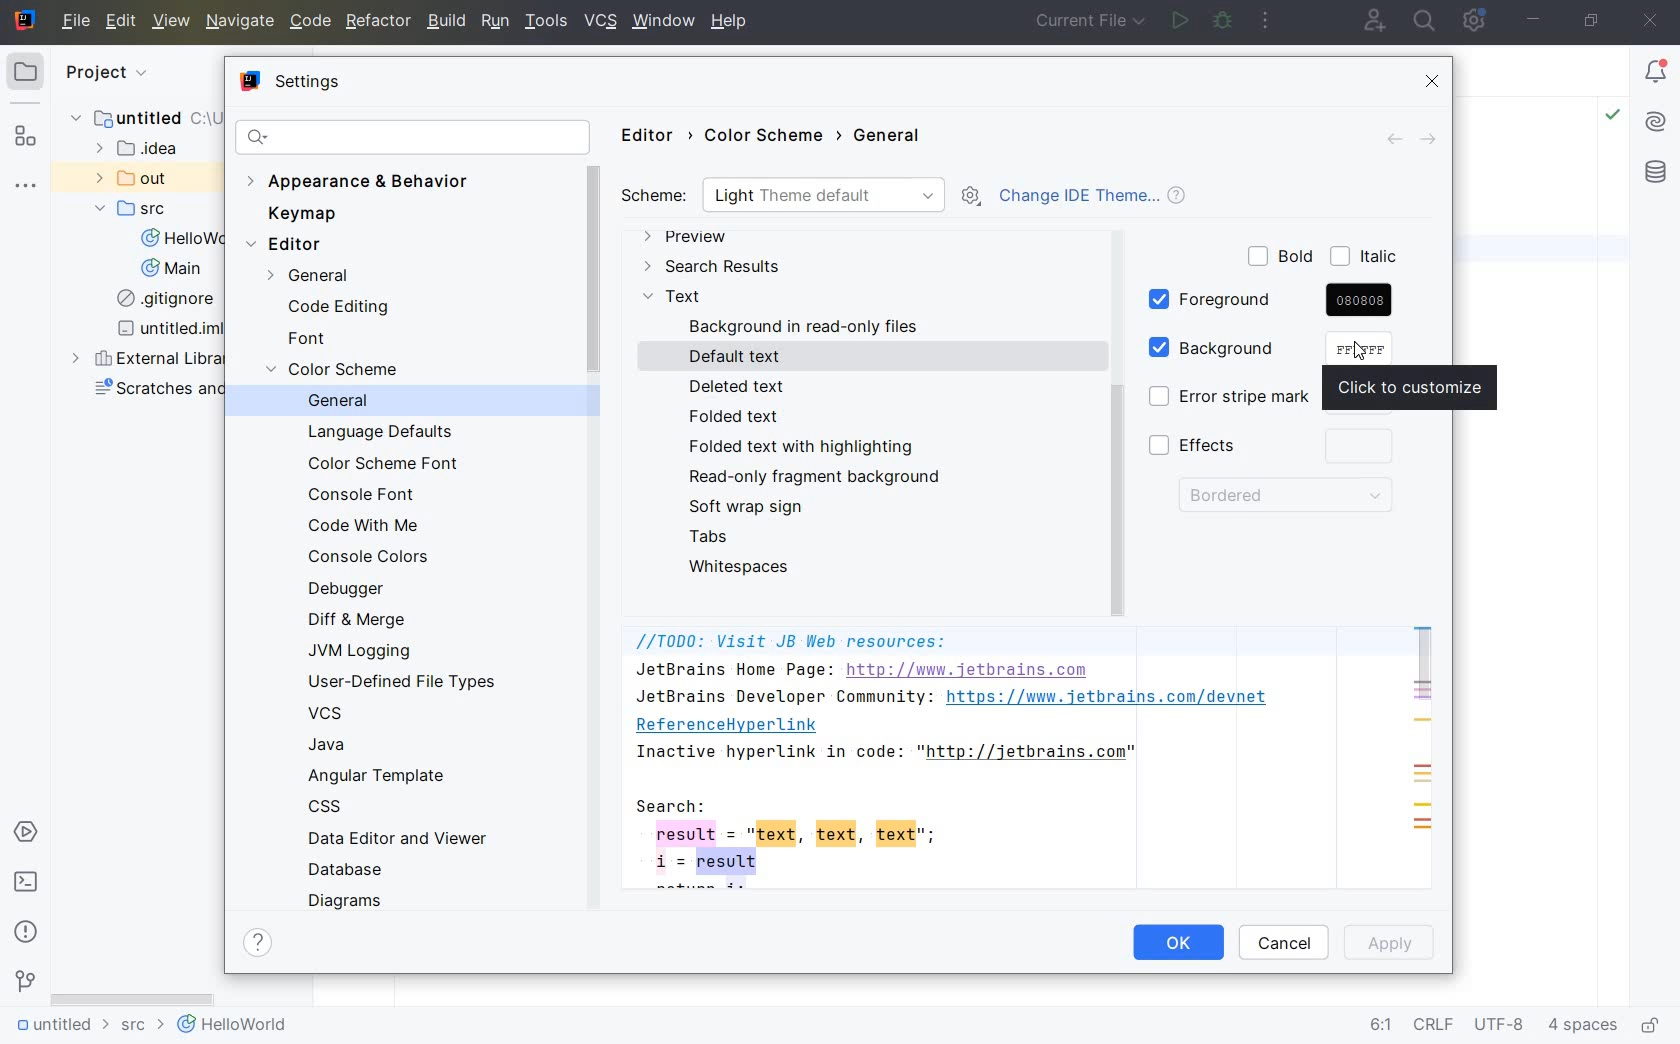 This screenshot has width=1680, height=1044. Describe the element at coordinates (773, 137) in the screenshot. I see `COLOR SCHEME` at that location.